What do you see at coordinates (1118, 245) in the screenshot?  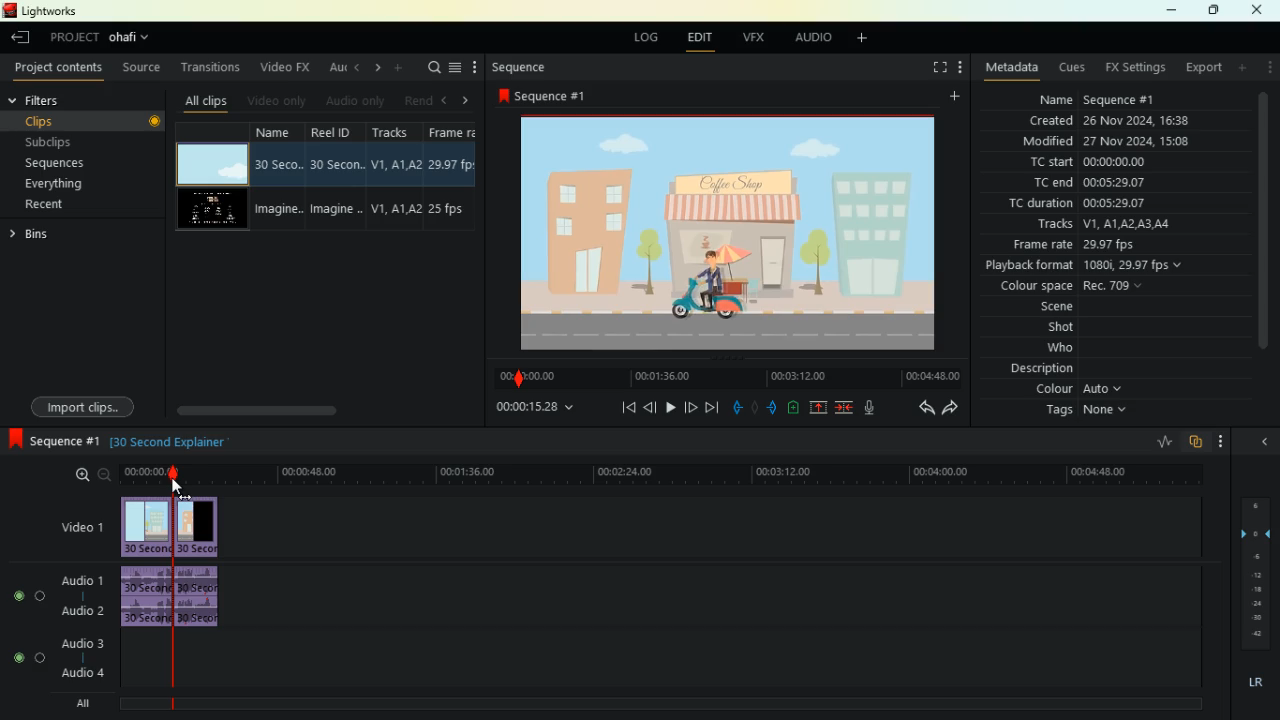 I see `29.97 fps` at bounding box center [1118, 245].